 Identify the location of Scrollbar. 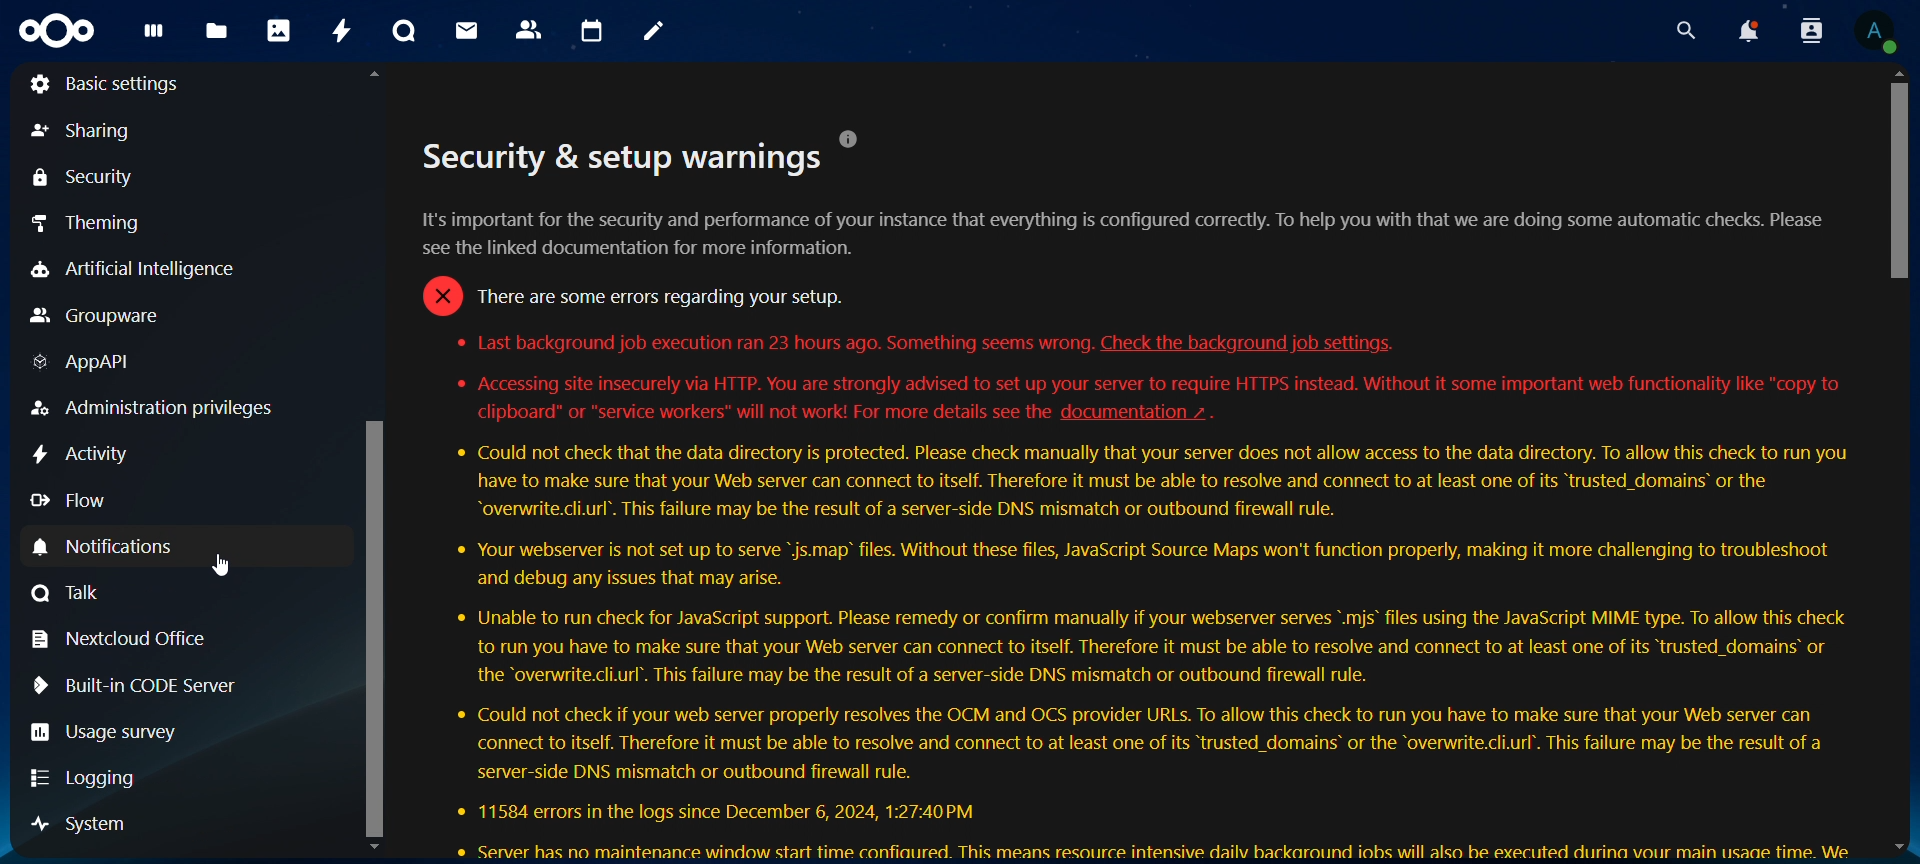
(1890, 463).